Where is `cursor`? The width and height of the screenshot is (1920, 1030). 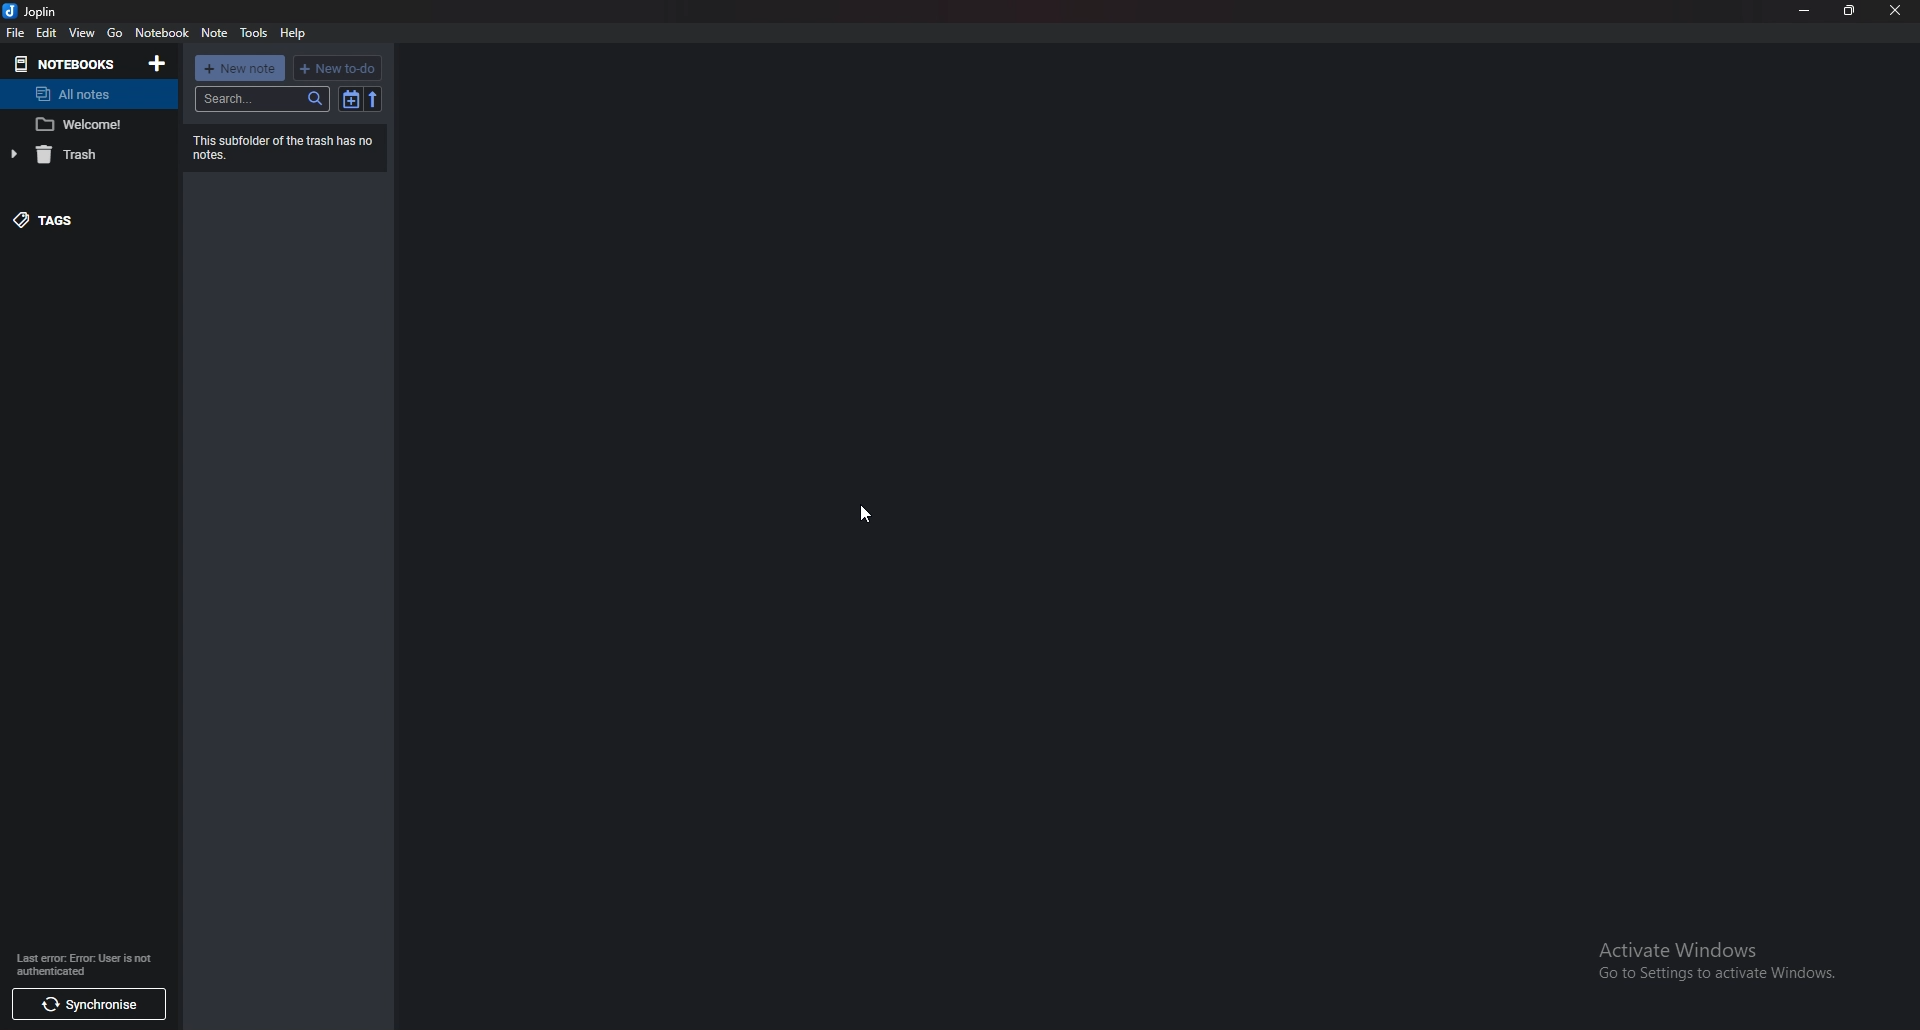
cursor is located at coordinates (862, 511).